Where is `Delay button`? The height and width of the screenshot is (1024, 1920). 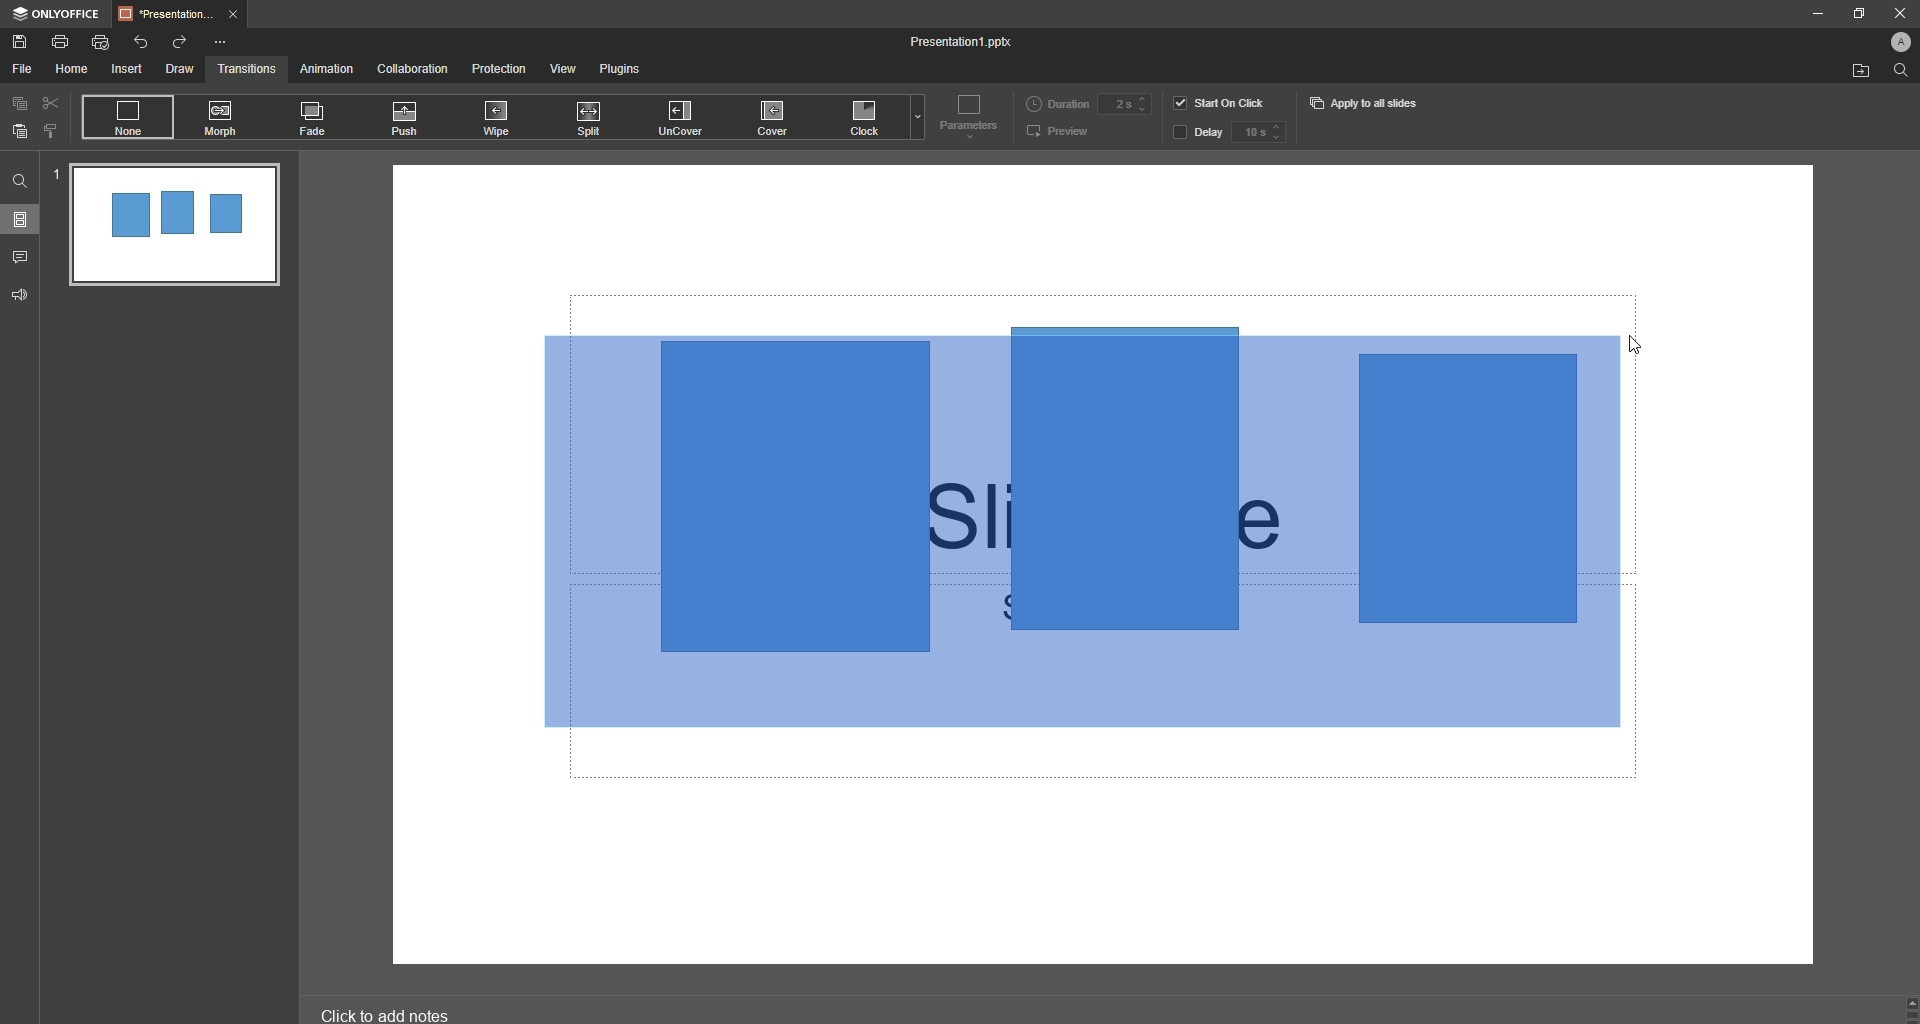 Delay button is located at coordinates (1197, 134).